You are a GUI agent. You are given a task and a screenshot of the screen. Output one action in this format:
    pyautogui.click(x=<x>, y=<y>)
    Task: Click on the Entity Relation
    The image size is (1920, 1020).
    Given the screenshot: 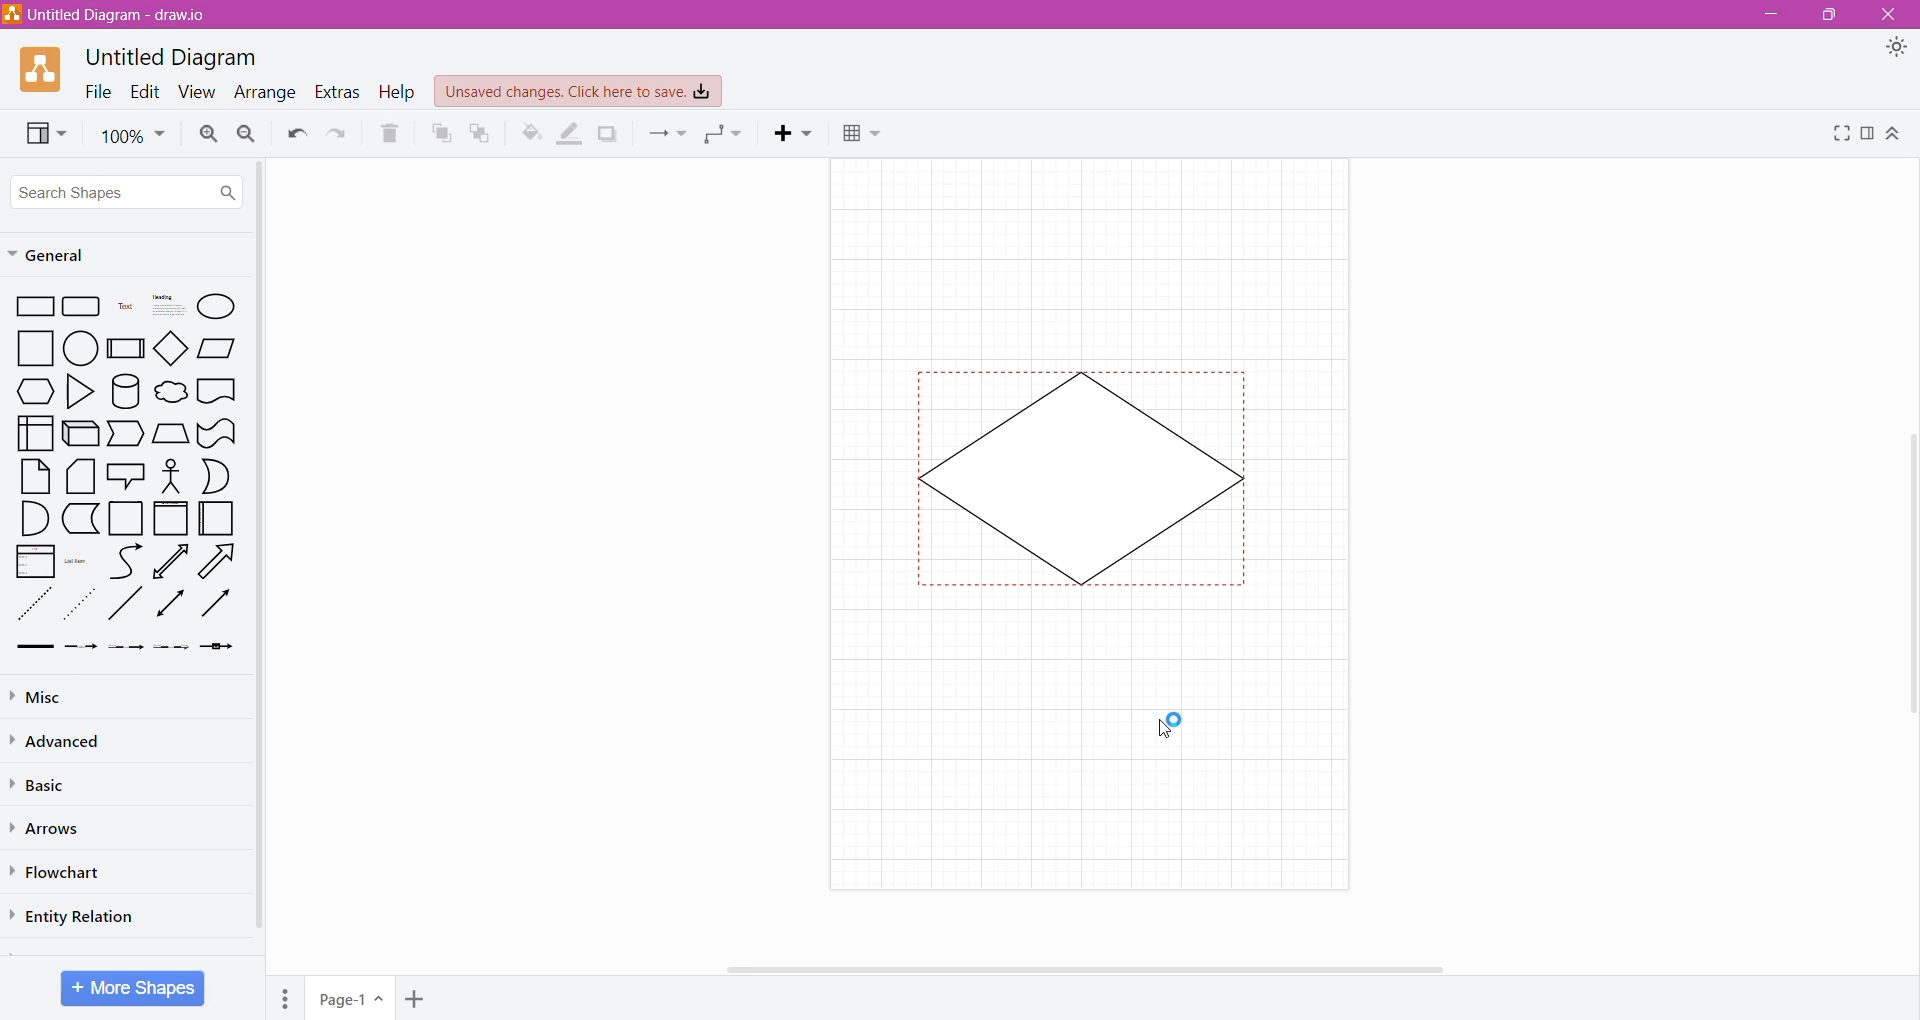 What is the action you would take?
    pyautogui.click(x=74, y=917)
    